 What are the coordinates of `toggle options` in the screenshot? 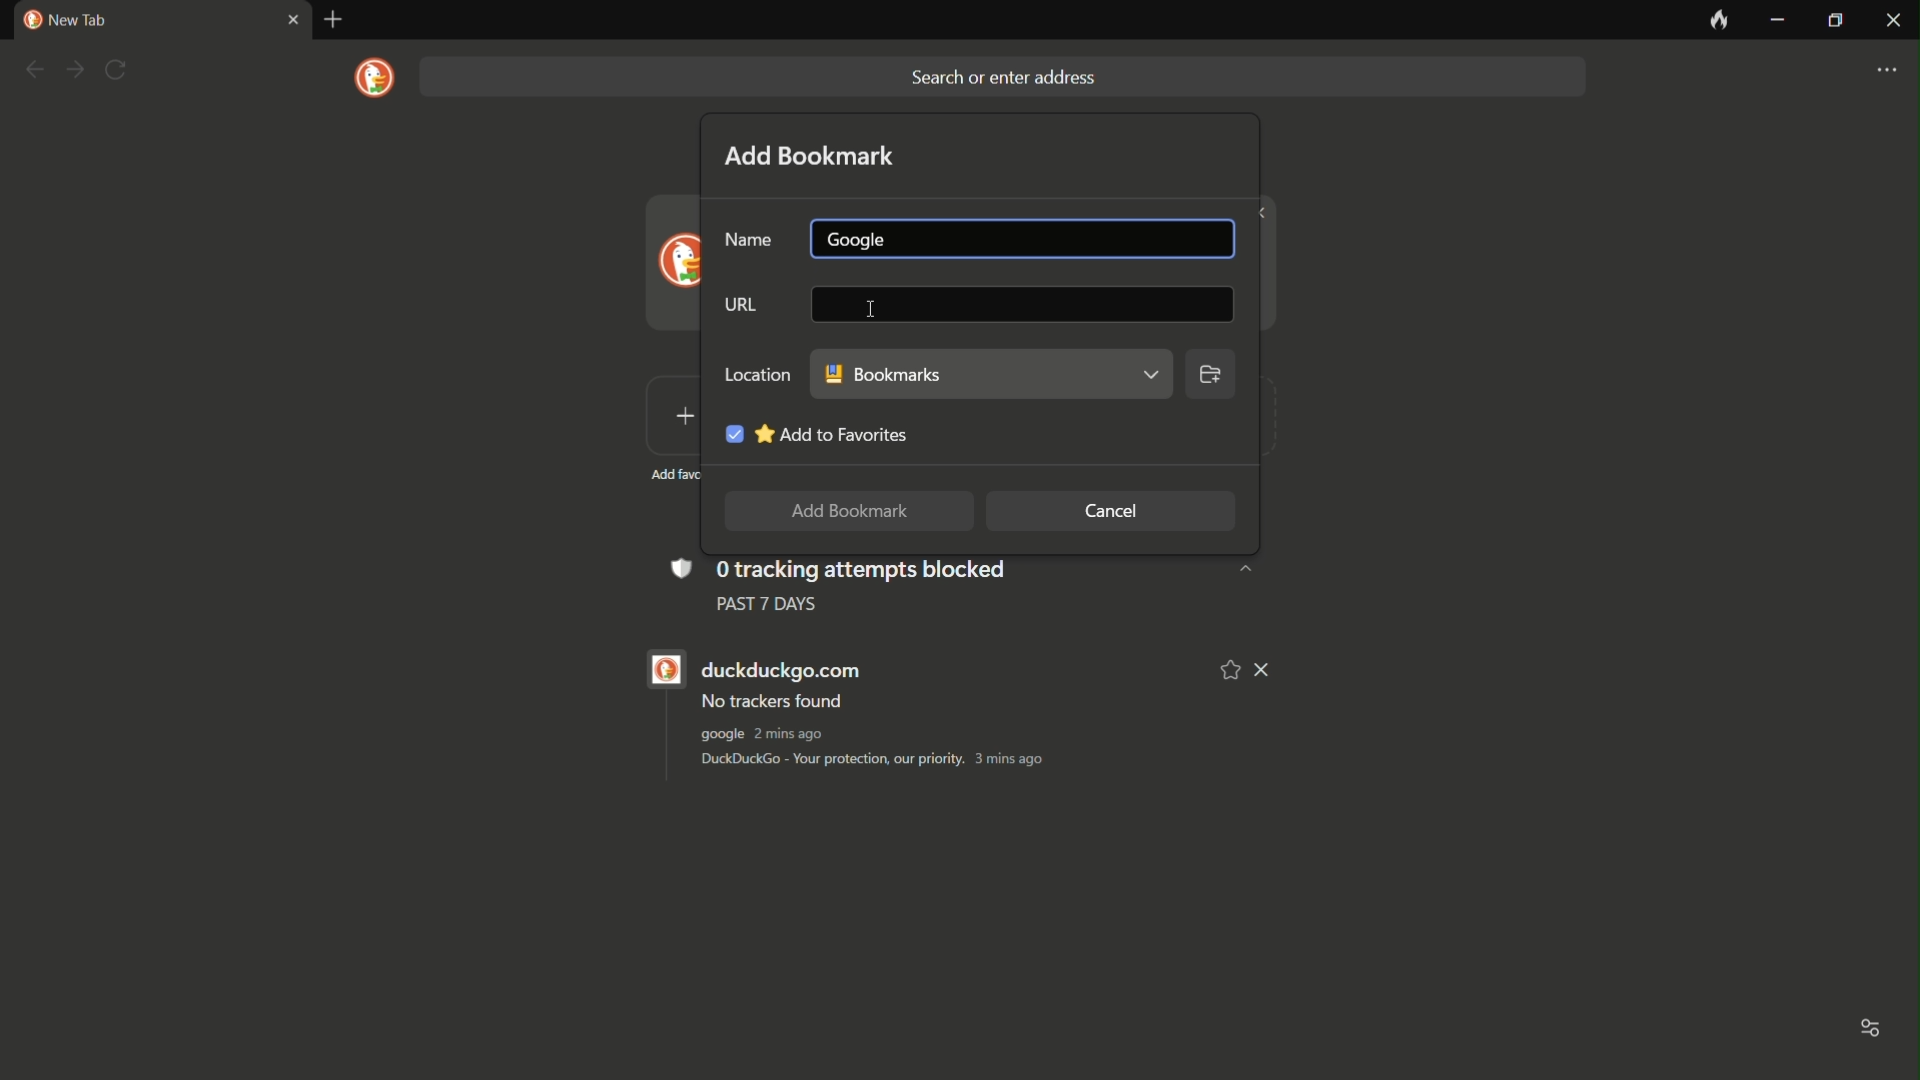 It's located at (1871, 1031).